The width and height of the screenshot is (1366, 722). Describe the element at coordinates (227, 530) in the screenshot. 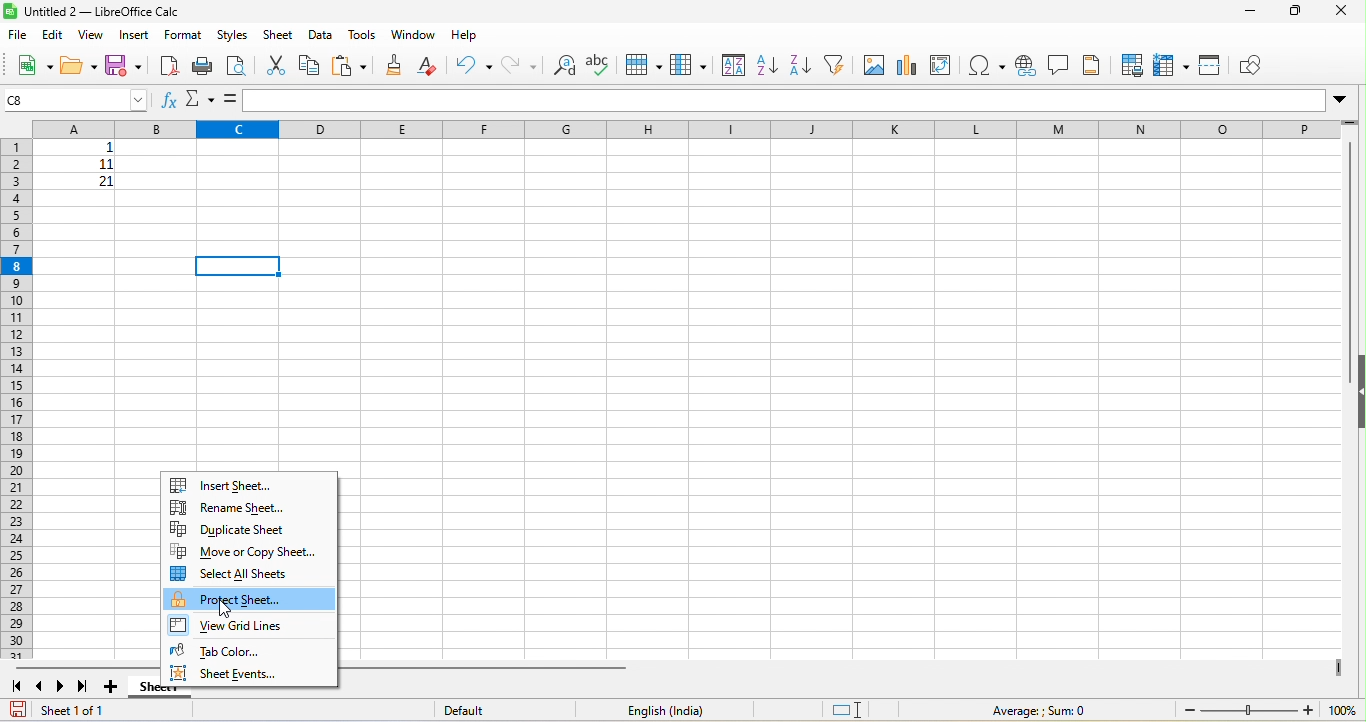

I see `duplicate  sheet` at that location.